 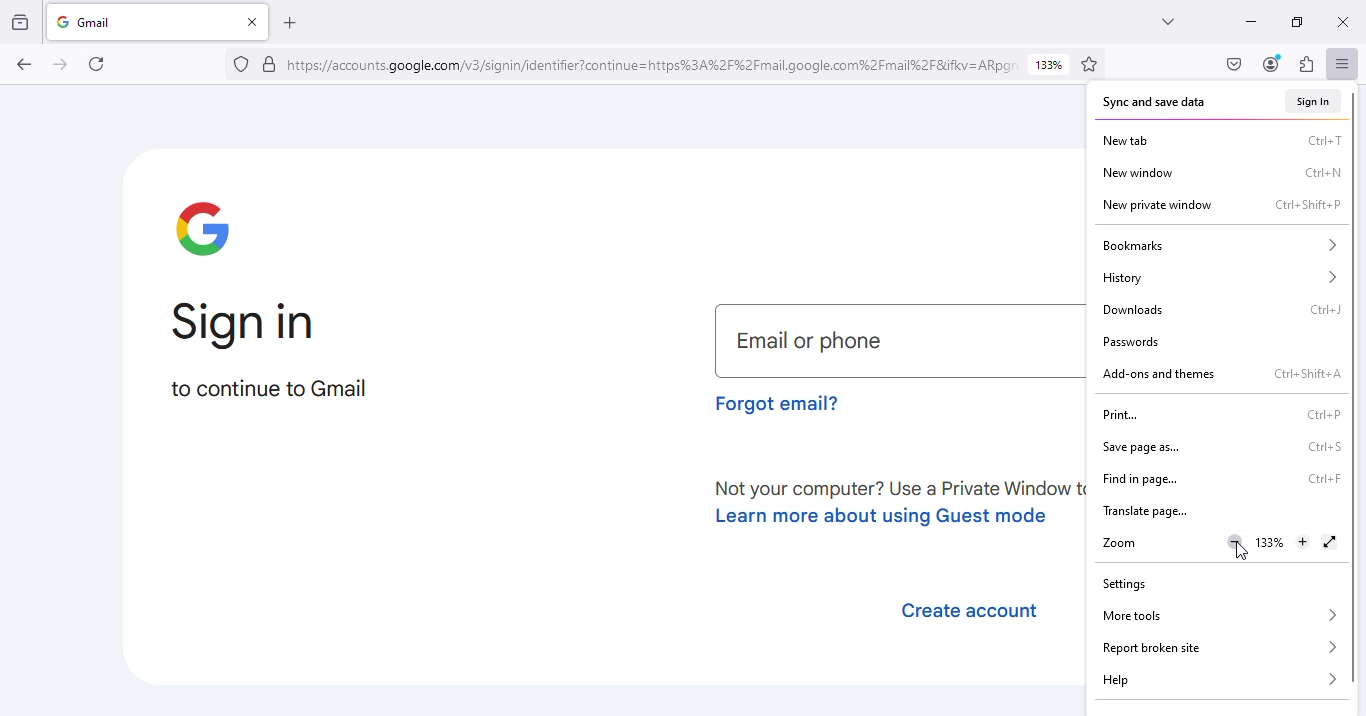 What do you see at coordinates (1119, 542) in the screenshot?
I see `zoom` at bounding box center [1119, 542].